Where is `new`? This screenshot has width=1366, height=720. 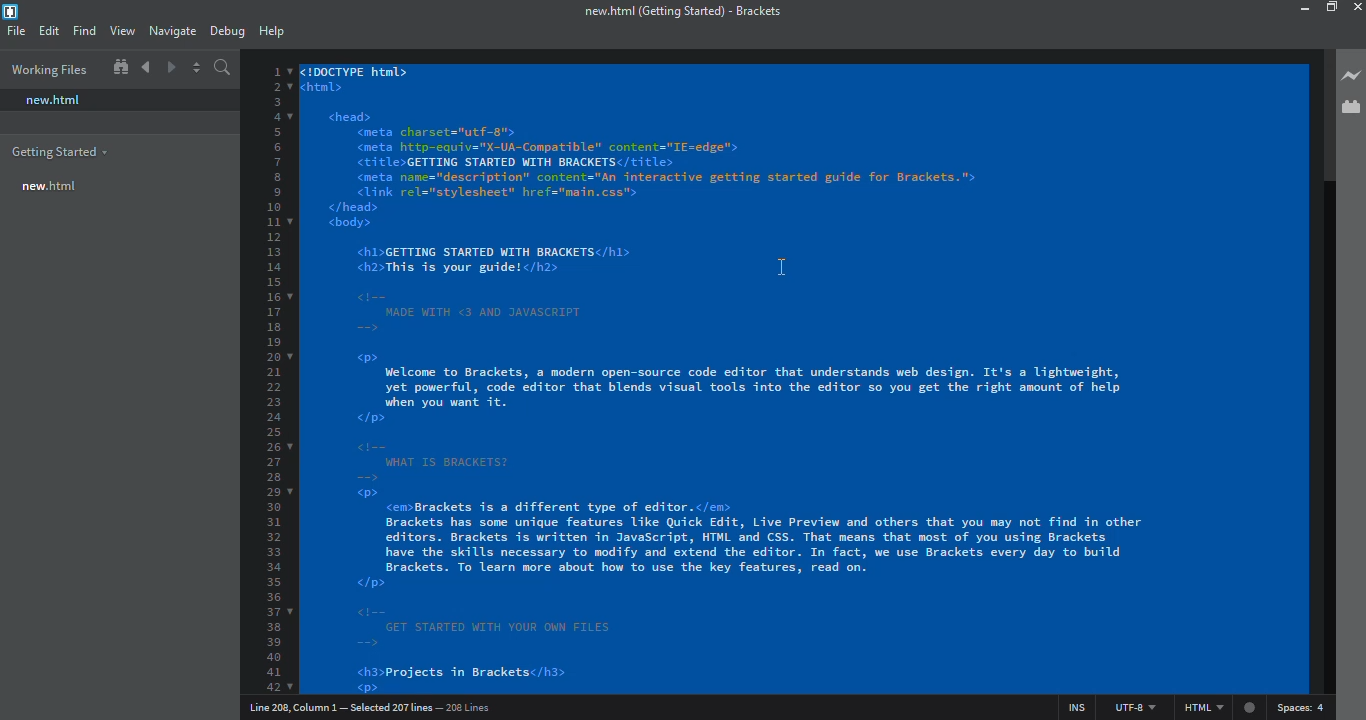
new is located at coordinates (49, 183).